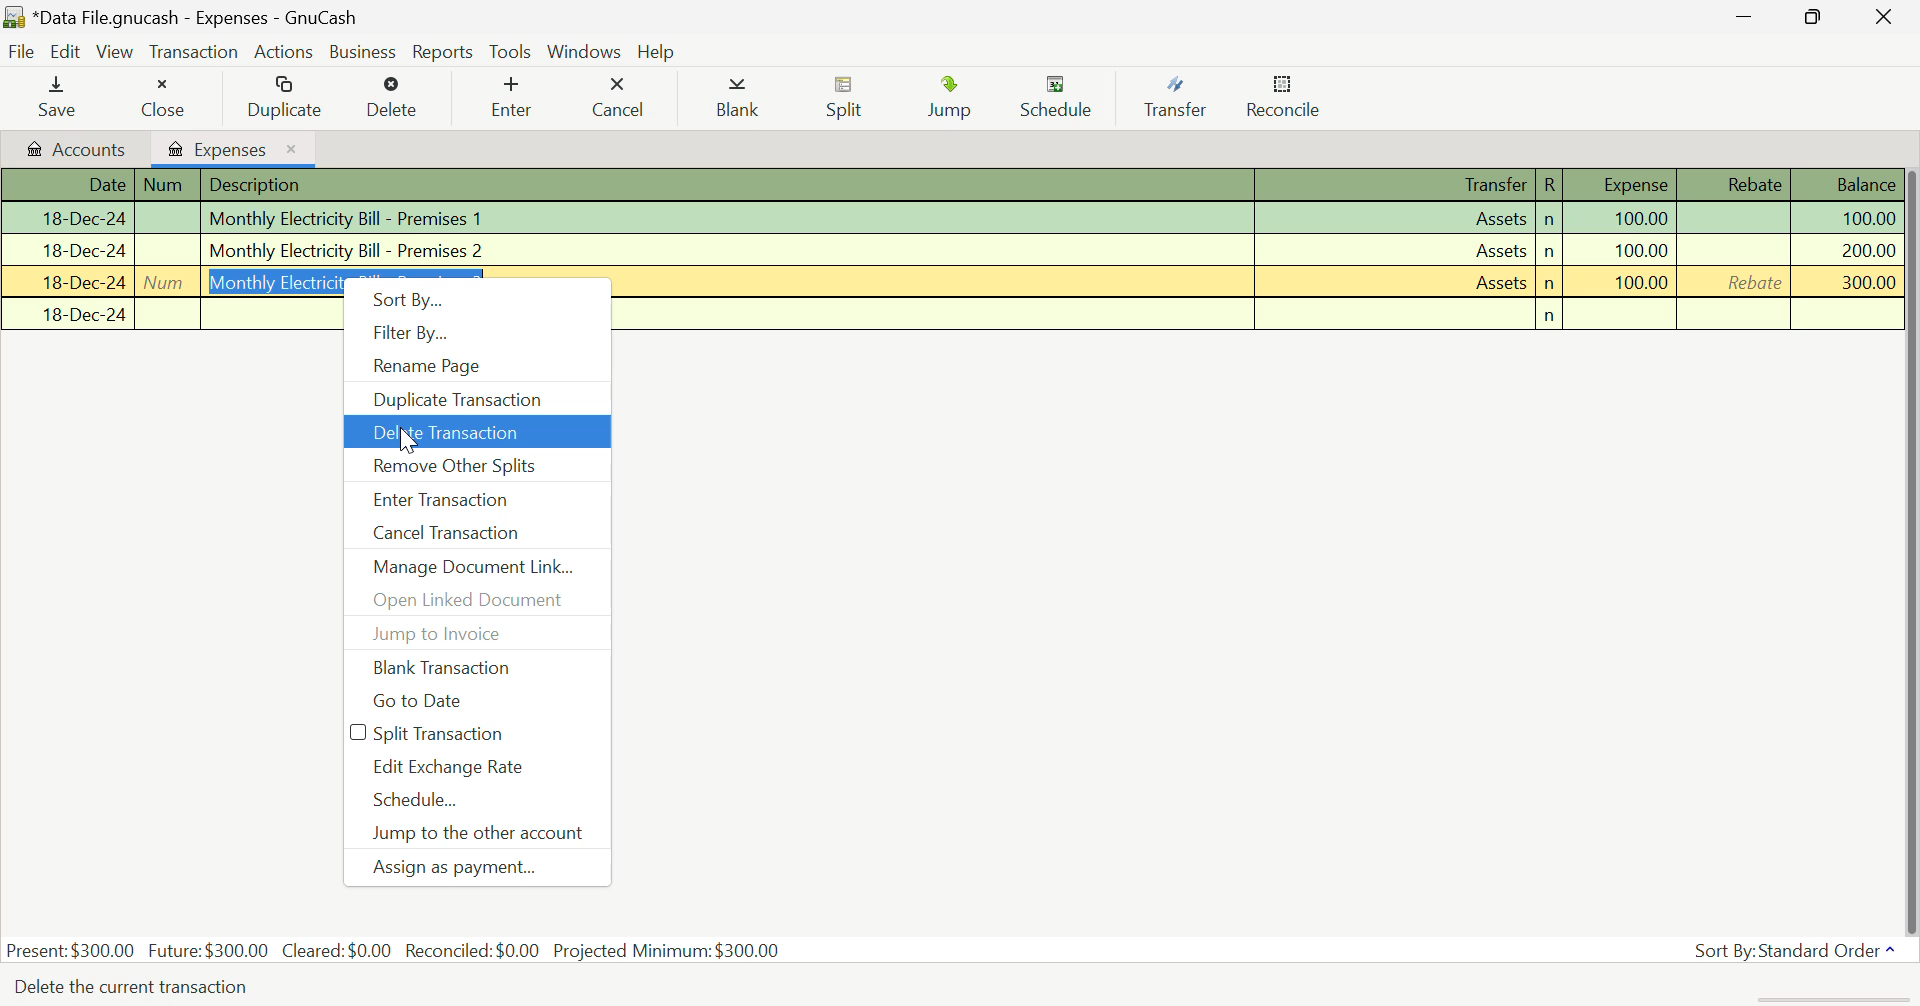 This screenshot has width=1920, height=1006. What do you see at coordinates (476, 533) in the screenshot?
I see `Cancel Transaction` at bounding box center [476, 533].